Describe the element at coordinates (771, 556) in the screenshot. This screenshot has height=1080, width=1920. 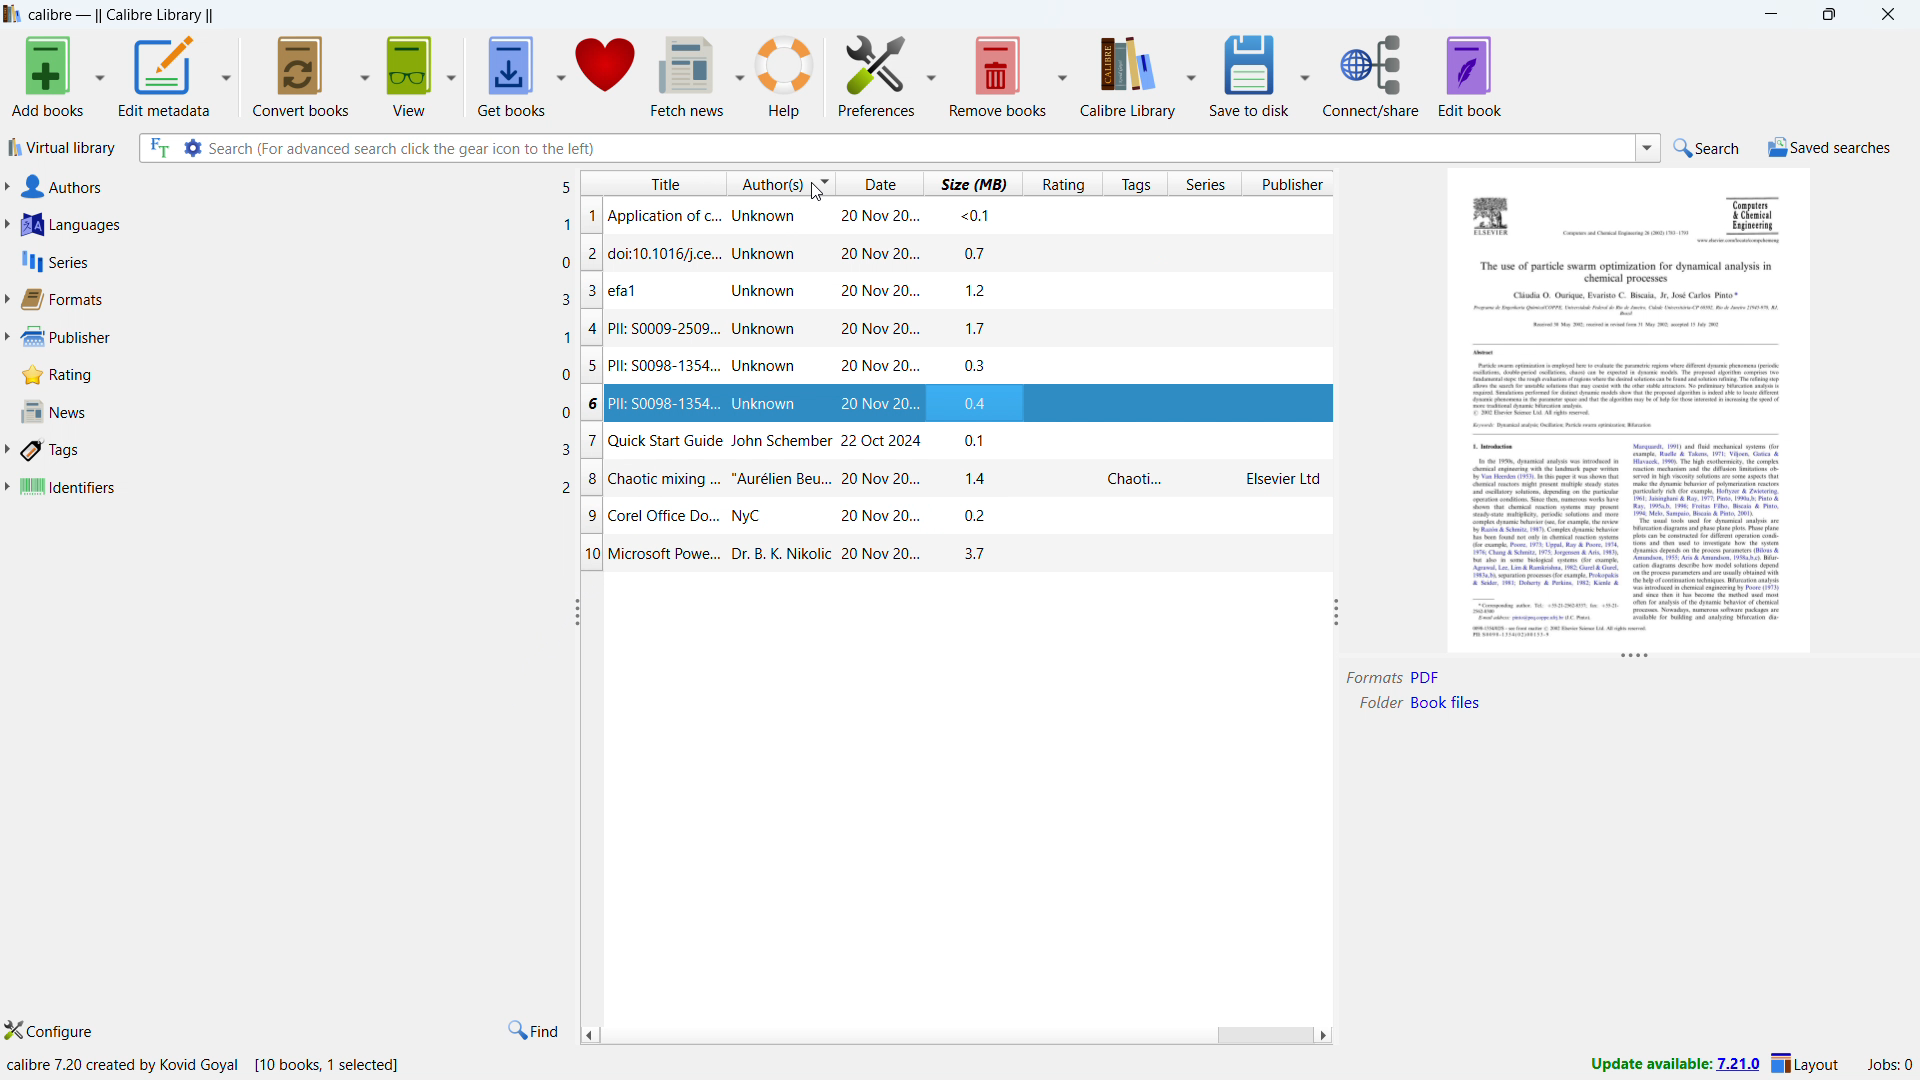
I see `Microsoft Powe... Dr. B. K. Nikolic 20 Nov 20...` at that location.